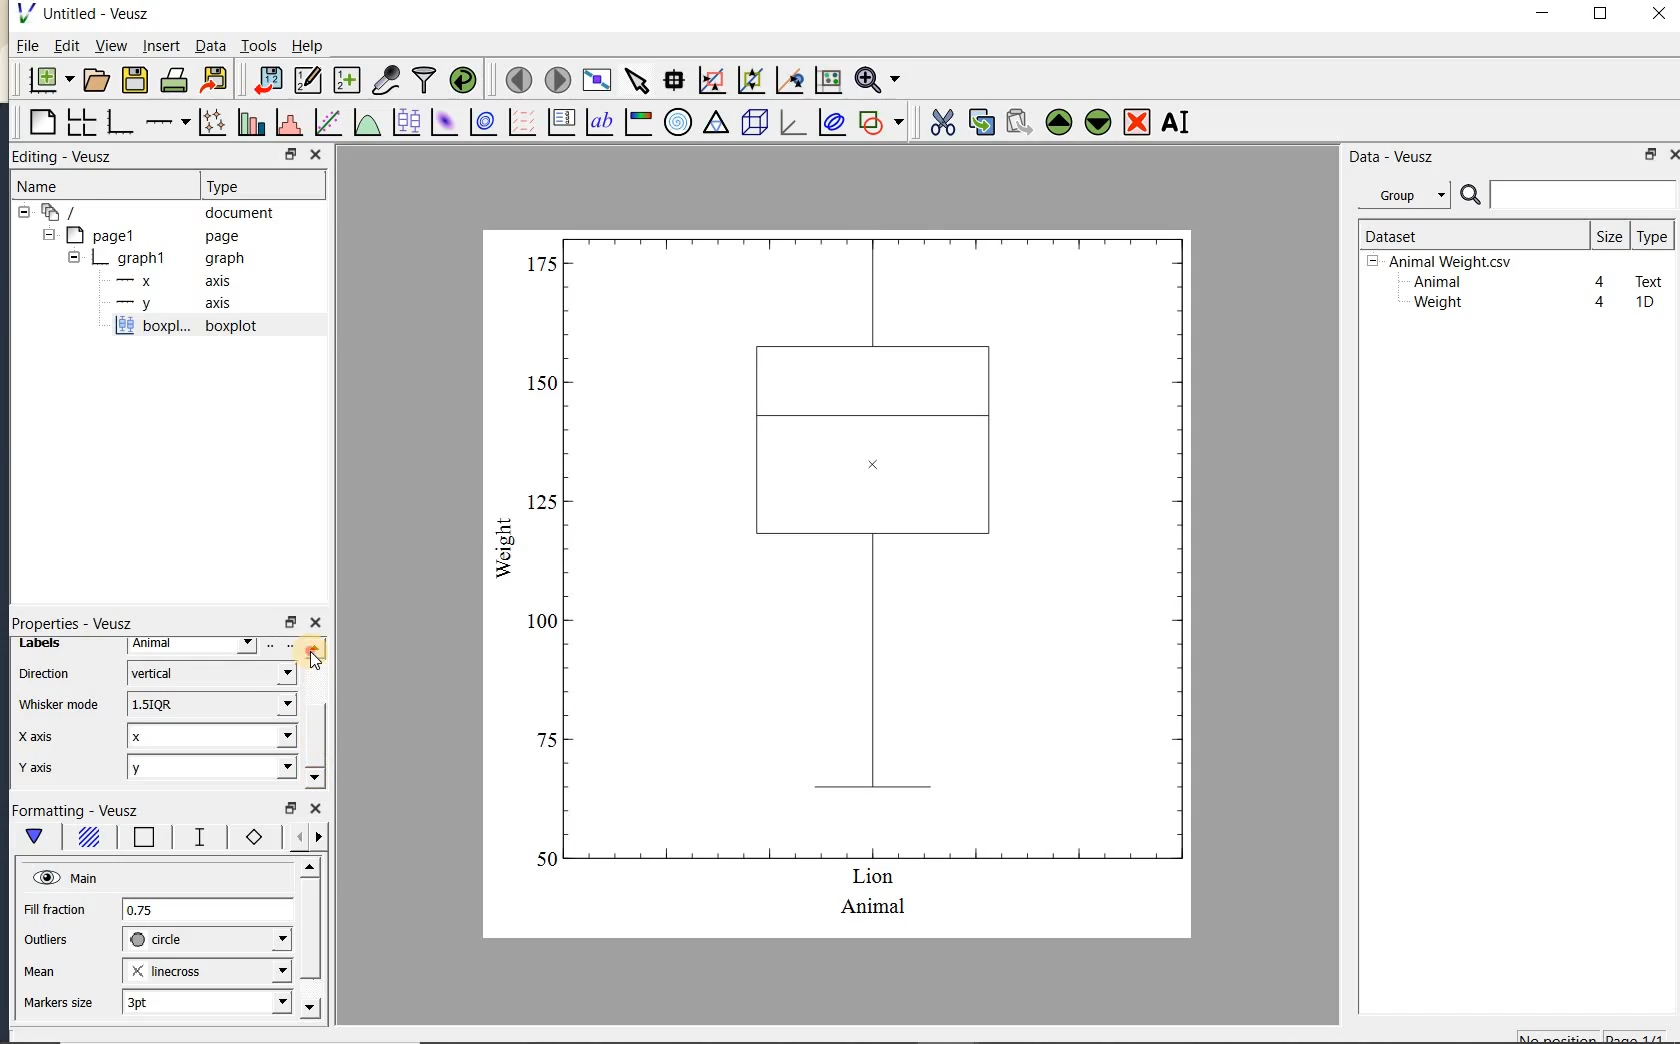 The width and height of the screenshot is (1680, 1044). Describe the element at coordinates (290, 622) in the screenshot. I see `restore` at that location.